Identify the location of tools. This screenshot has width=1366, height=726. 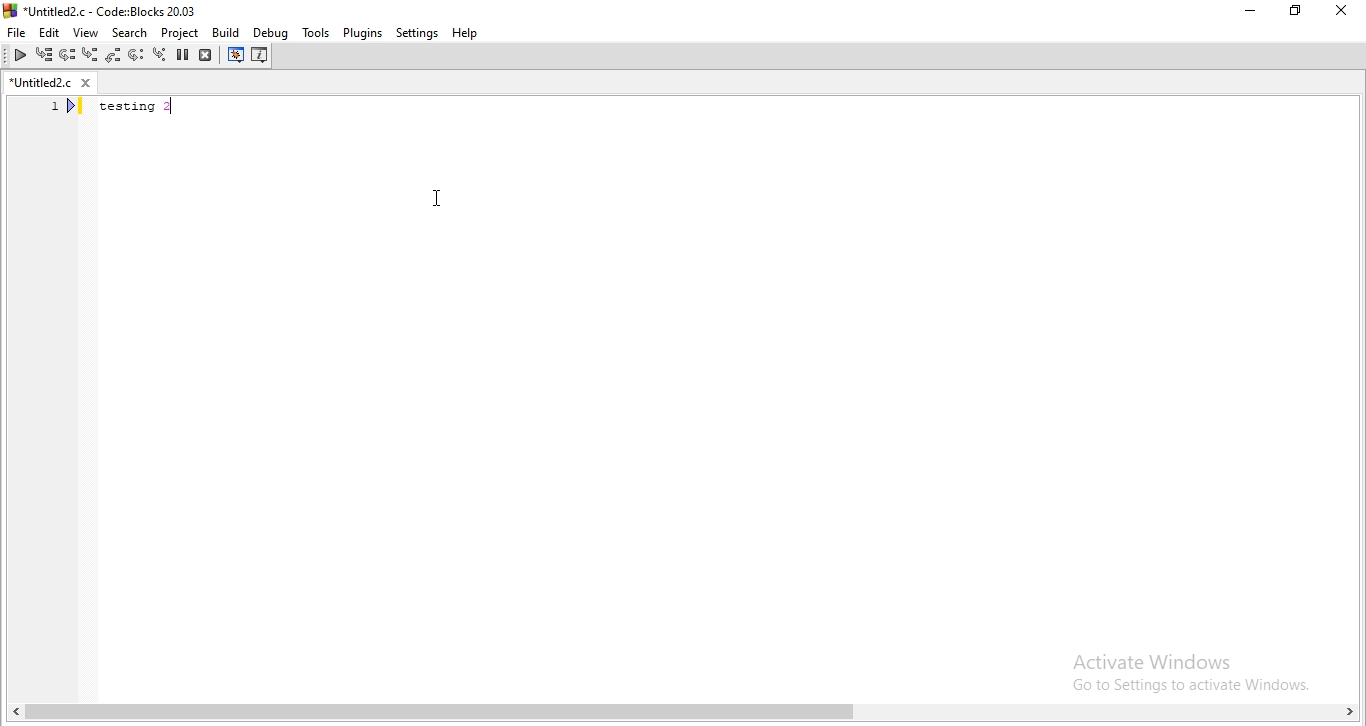
(315, 31).